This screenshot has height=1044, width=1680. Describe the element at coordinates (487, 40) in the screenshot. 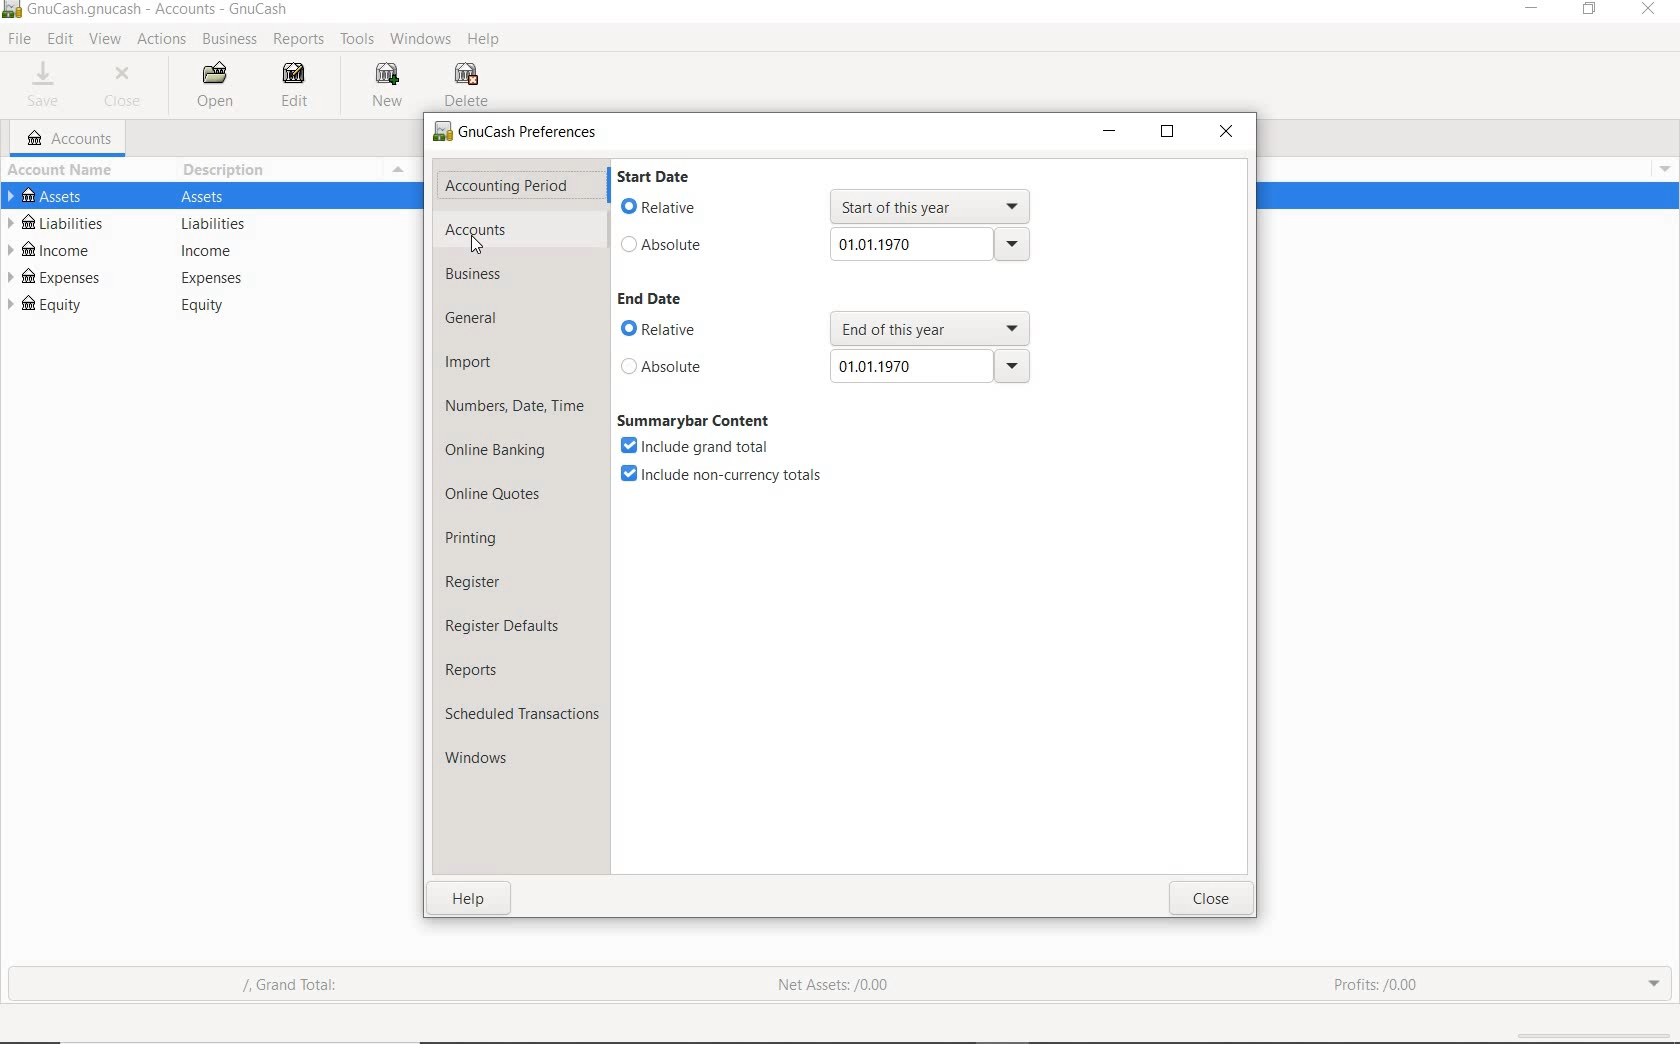

I see `HELP` at that location.